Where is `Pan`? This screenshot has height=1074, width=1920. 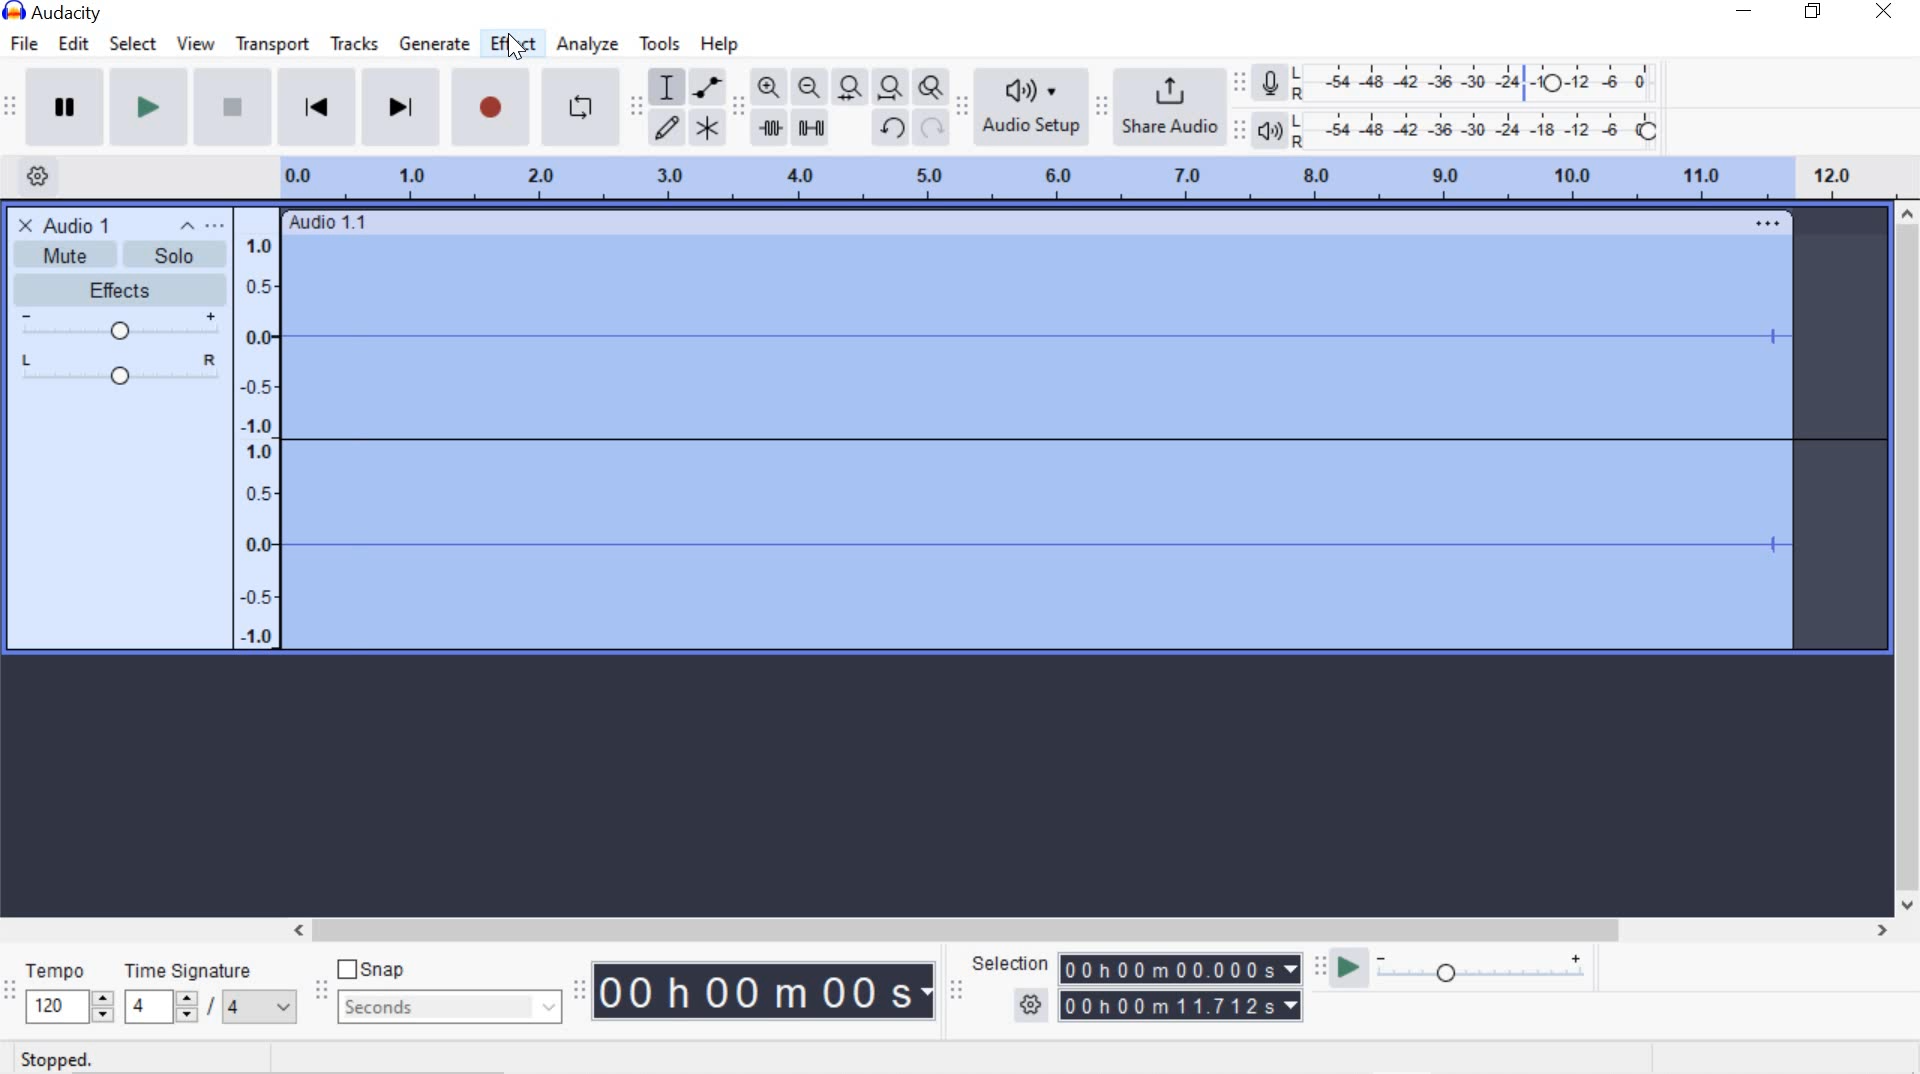
Pan is located at coordinates (118, 372).